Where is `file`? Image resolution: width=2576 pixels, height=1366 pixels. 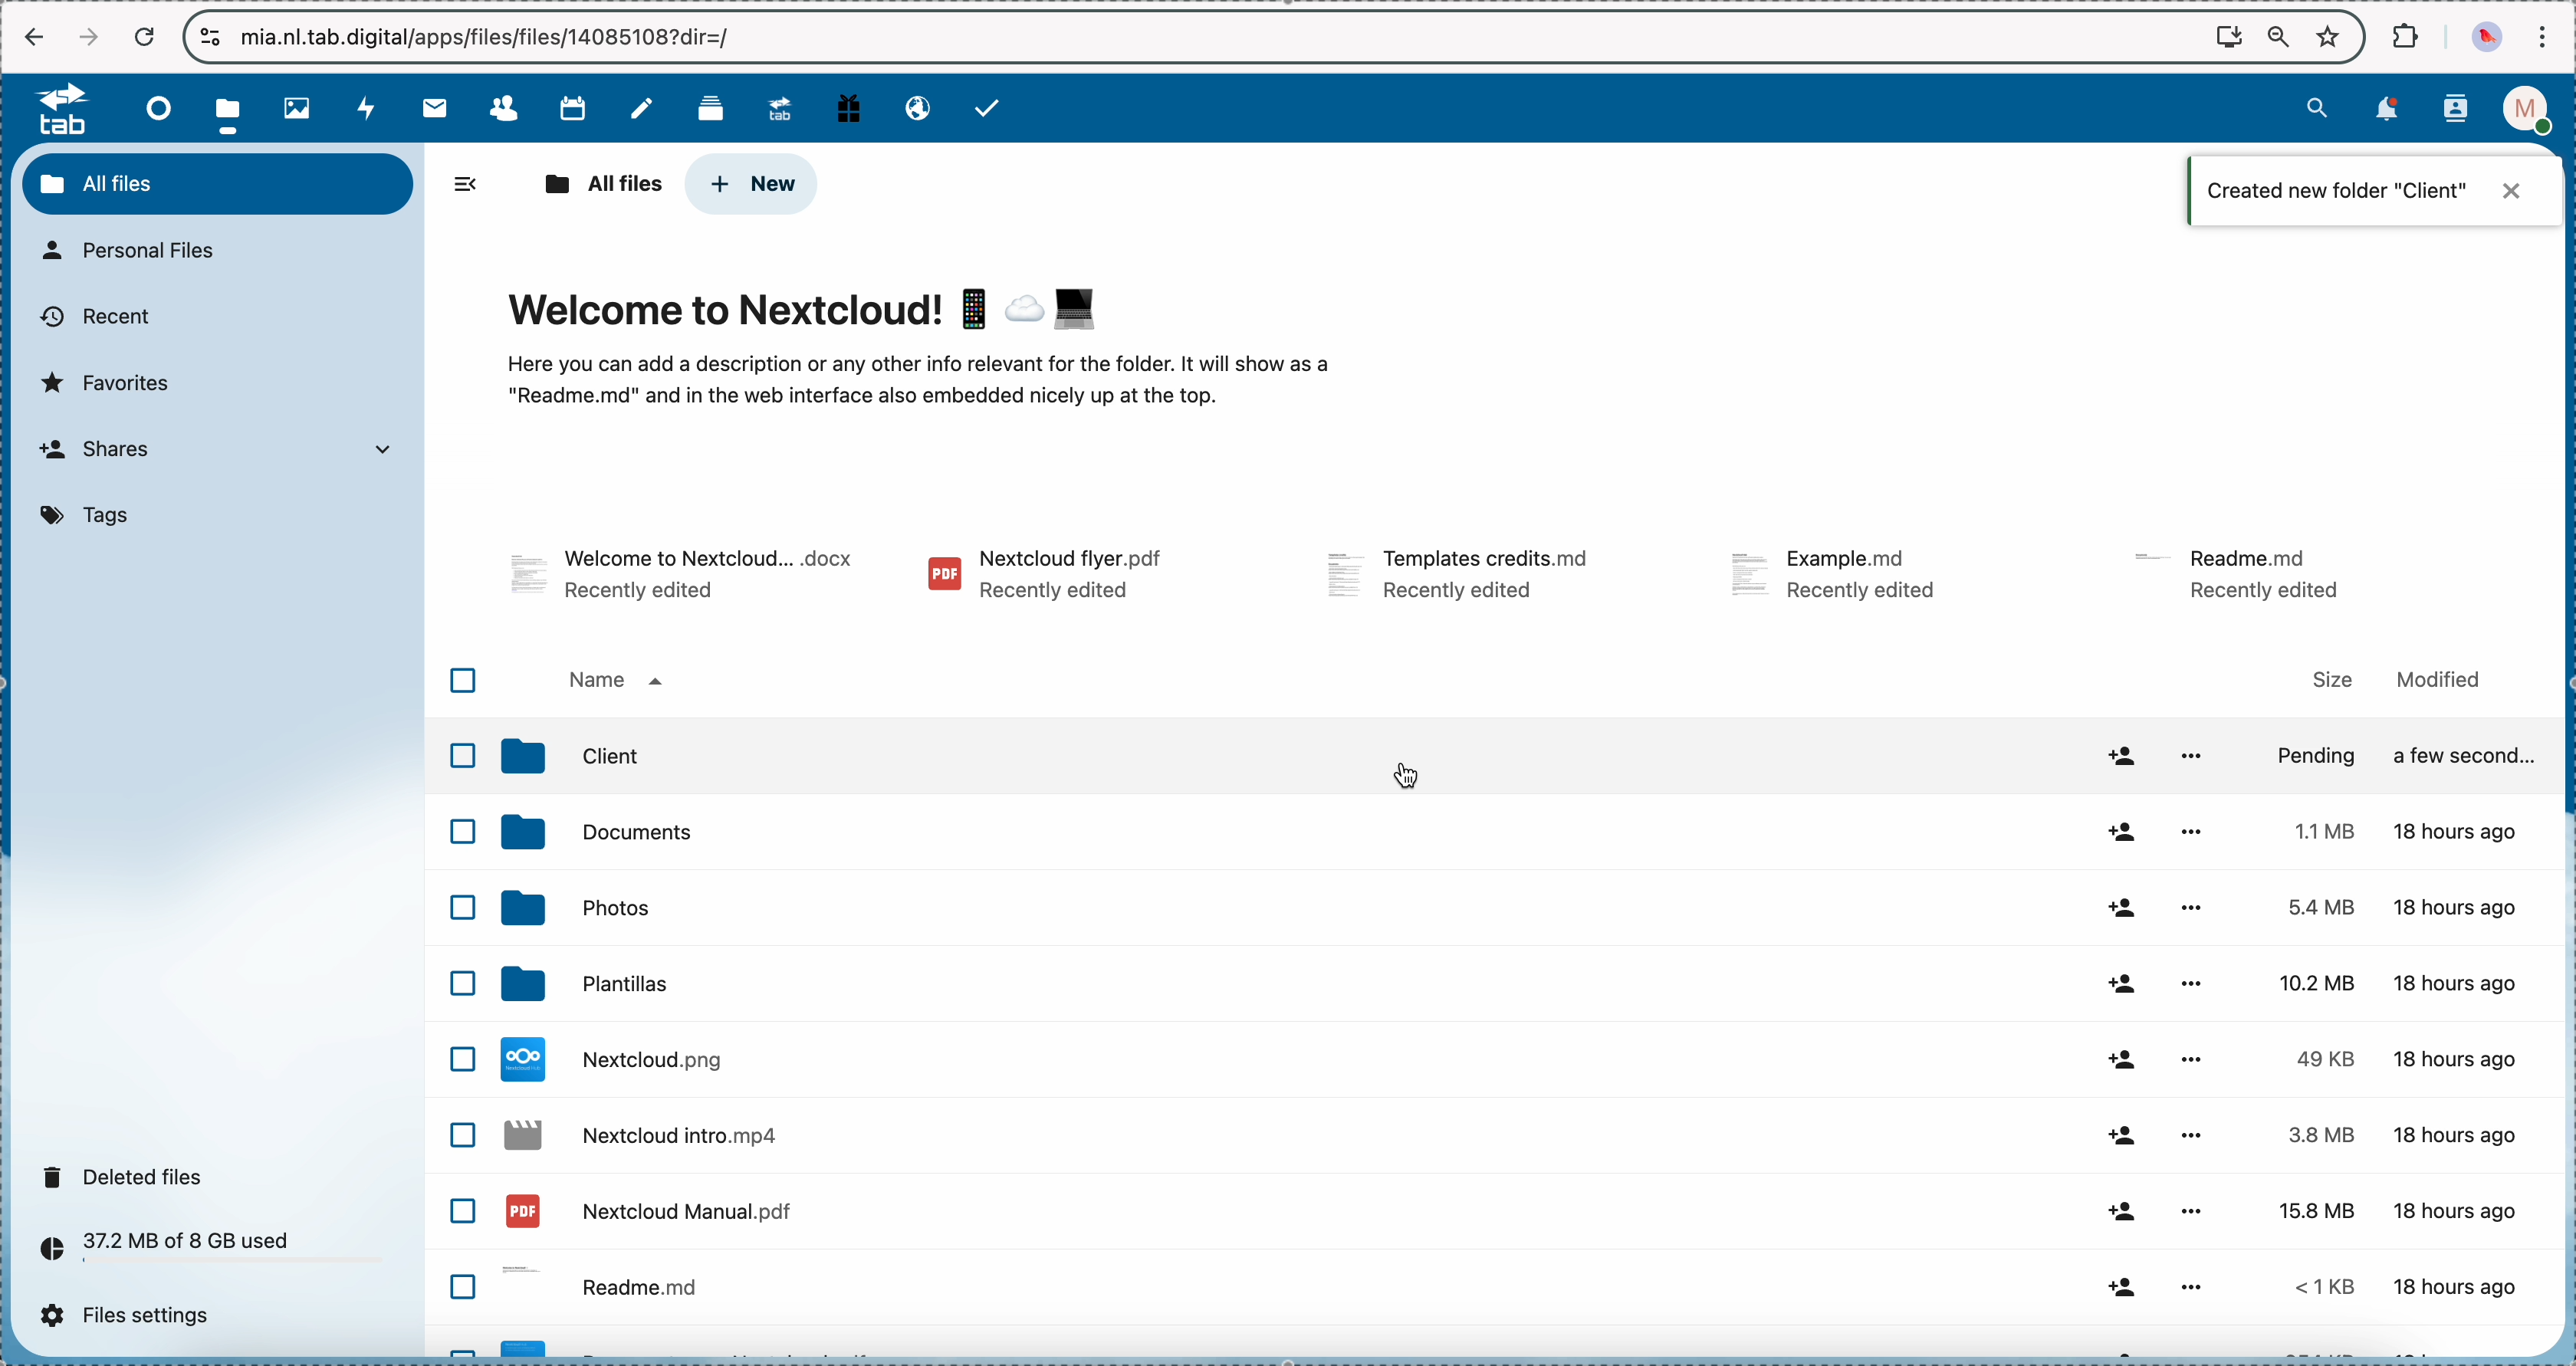 file is located at coordinates (685, 578).